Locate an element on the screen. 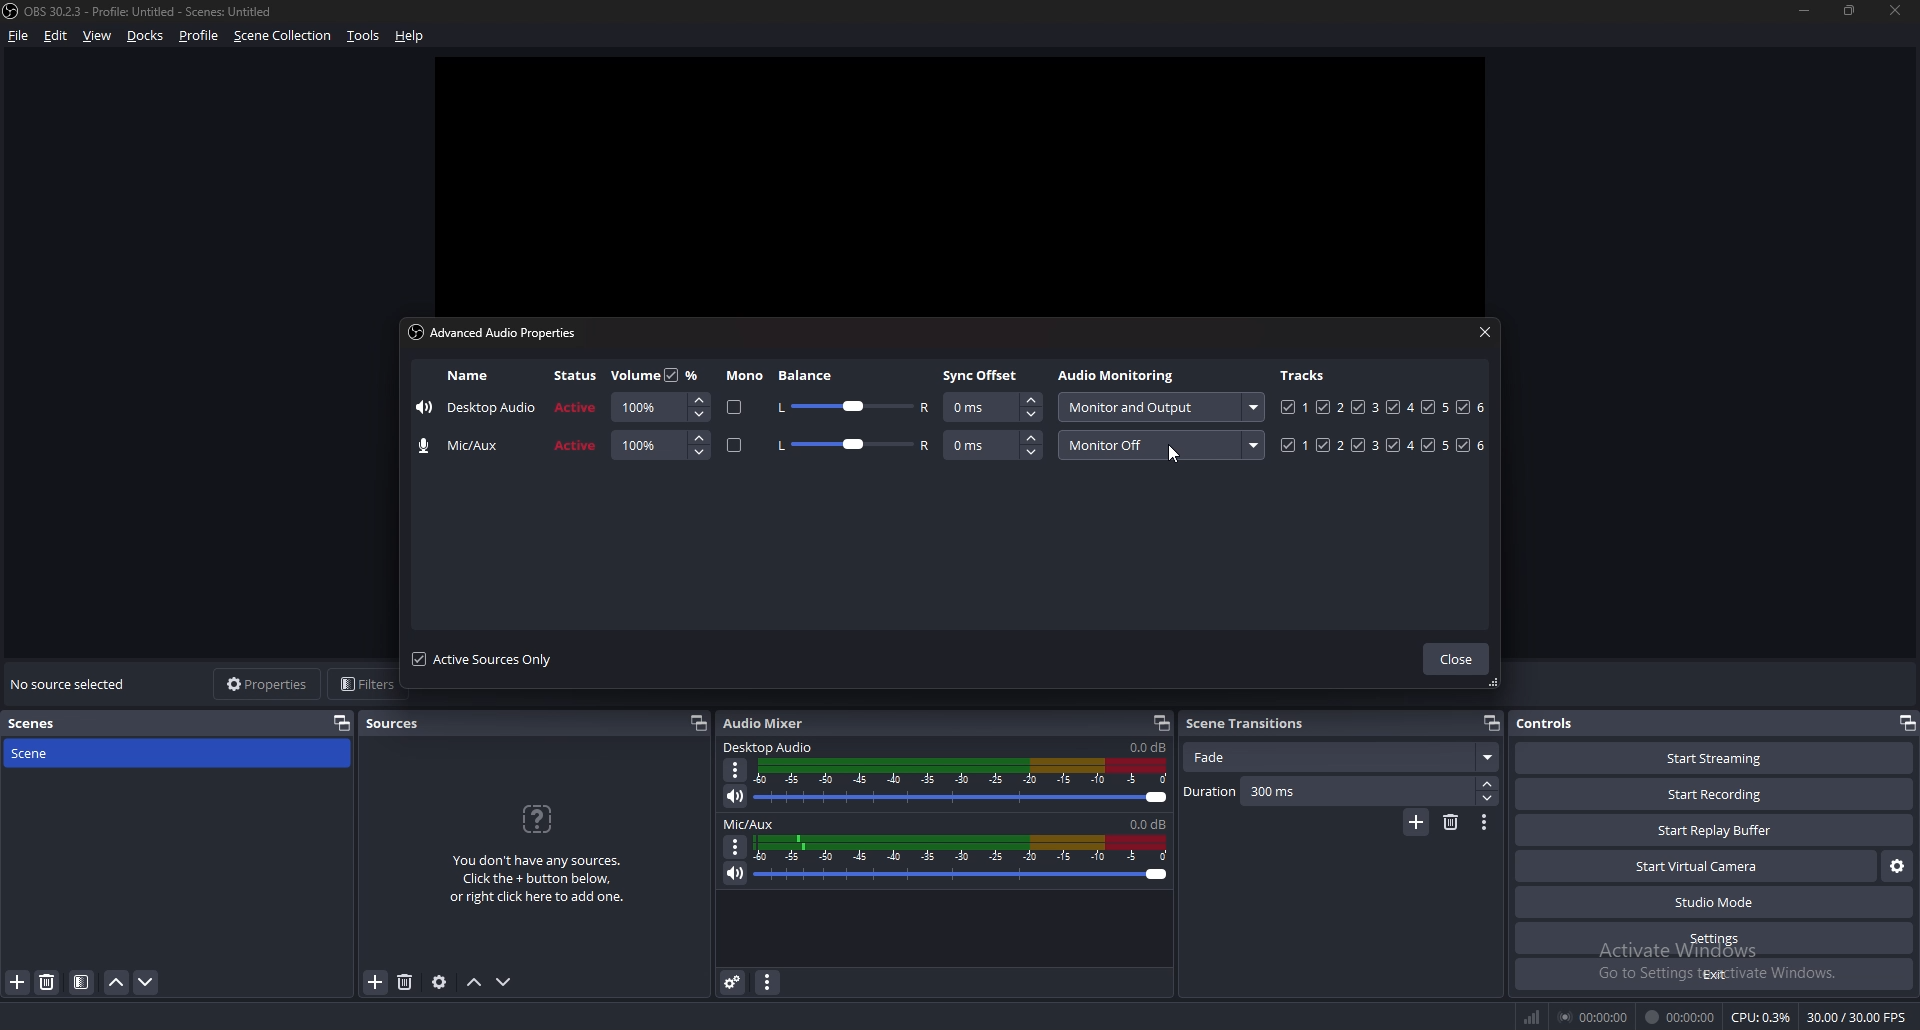 The image size is (1920, 1030). move source down is located at coordinates (504, 981).